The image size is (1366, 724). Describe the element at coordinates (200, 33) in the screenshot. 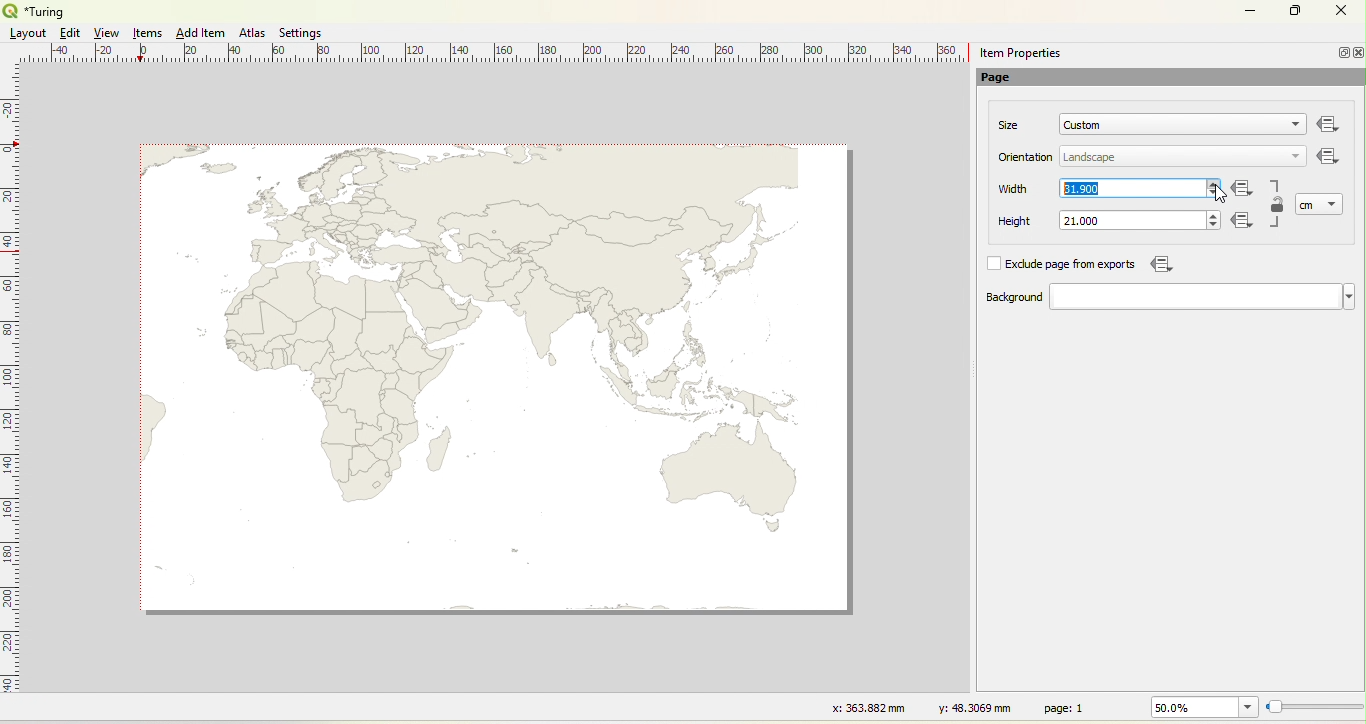

I see `Add Item` at that location.